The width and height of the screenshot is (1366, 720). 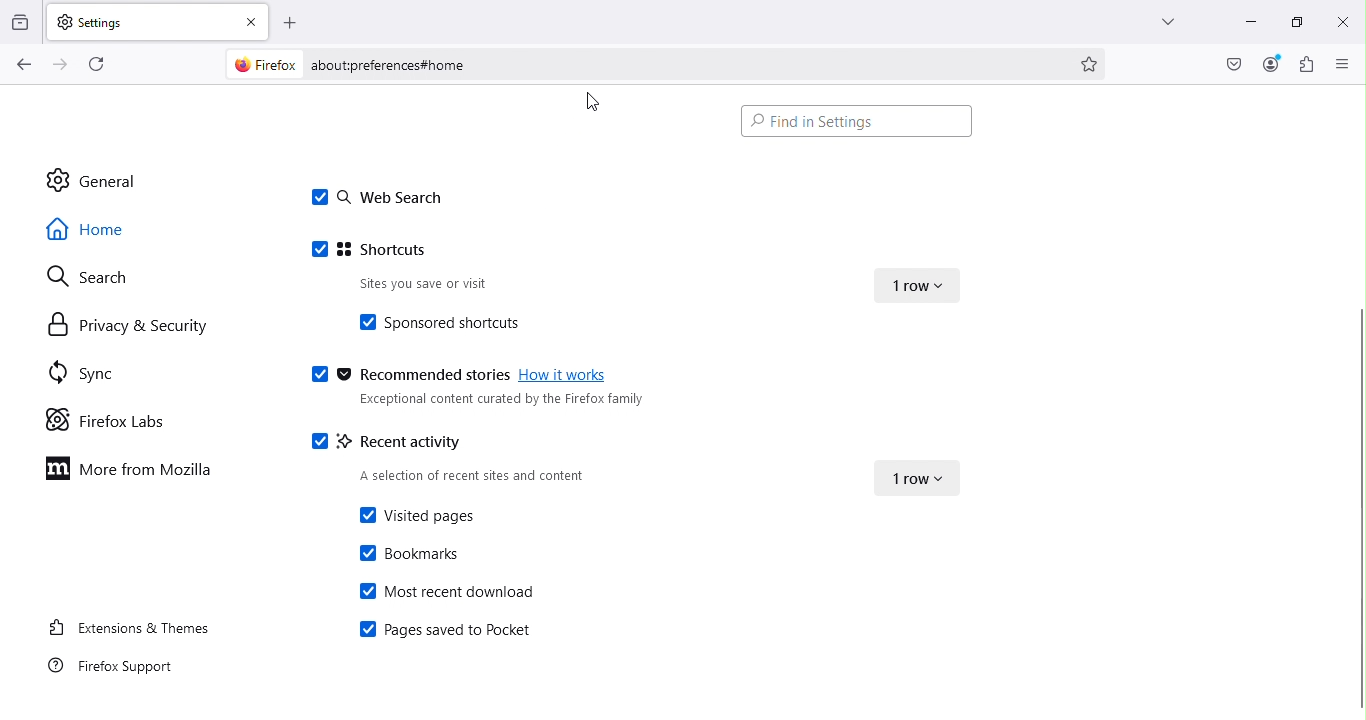 I want to click on firefox logo, so click(x=266, y=65).